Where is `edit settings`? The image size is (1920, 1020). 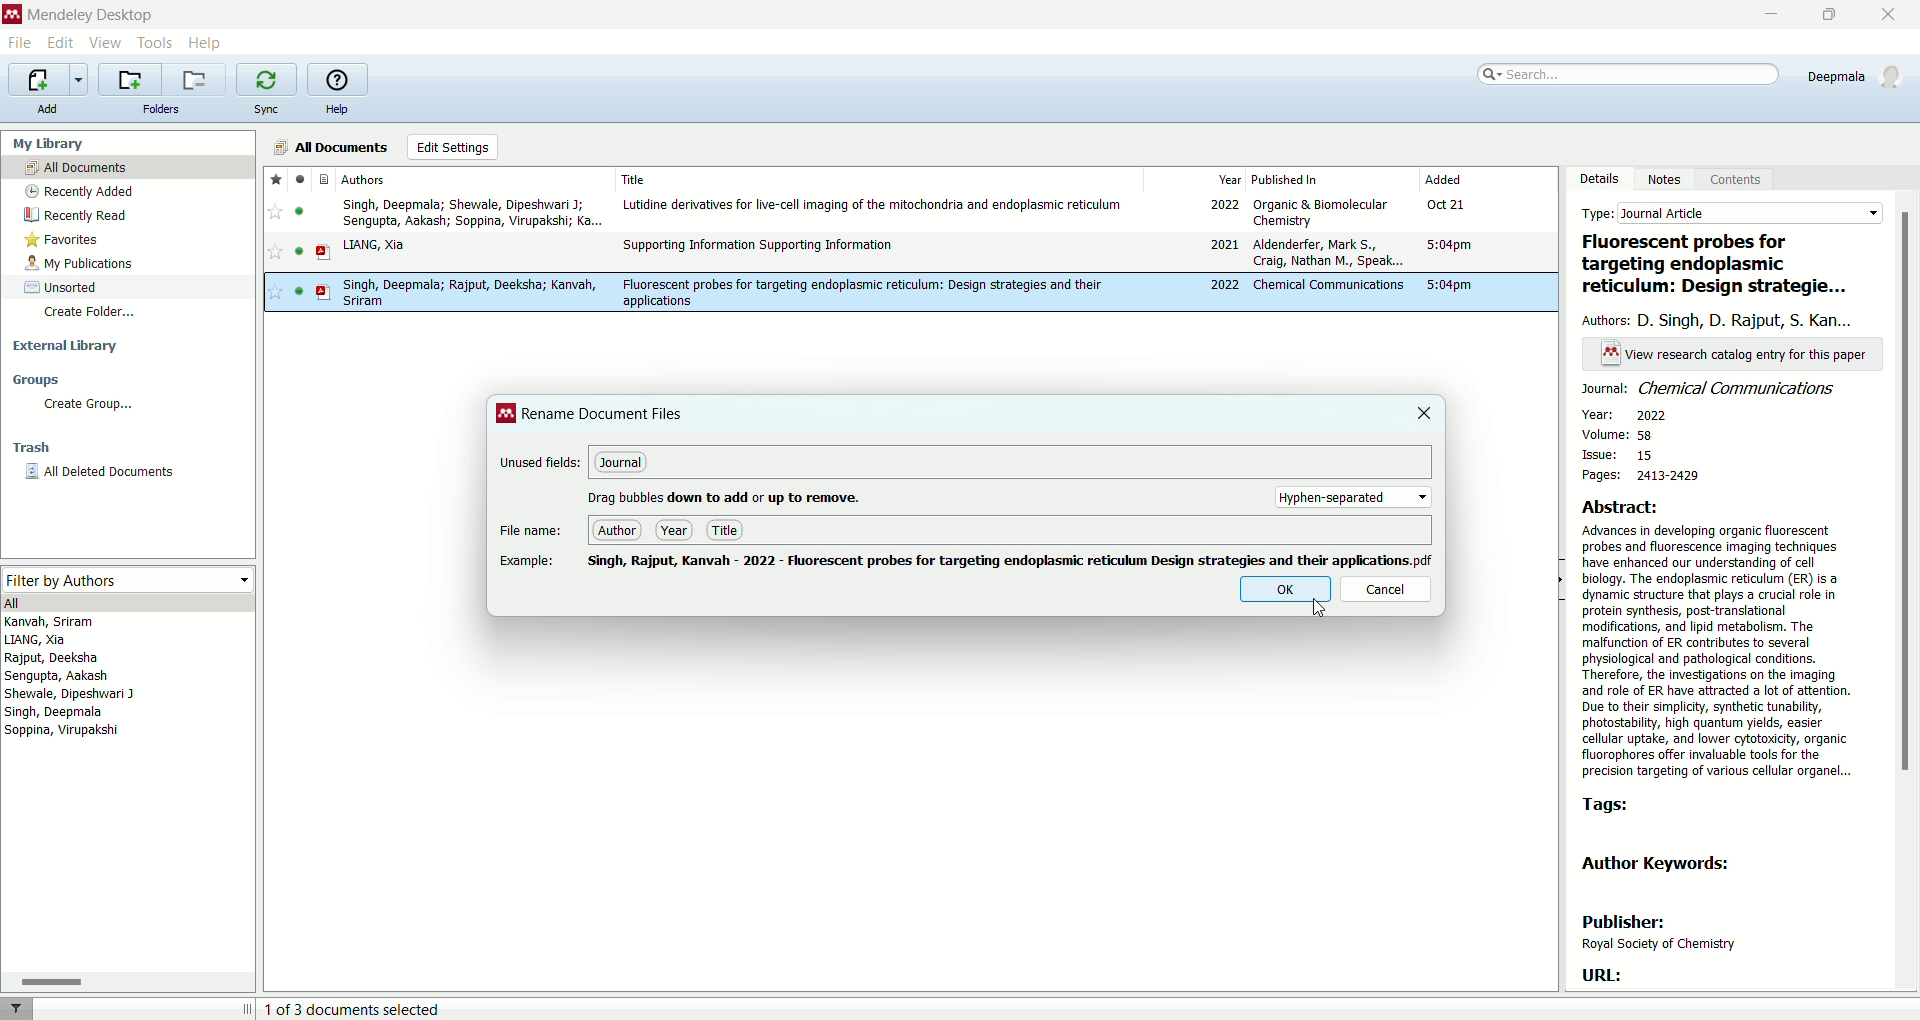 edit settings is located at coordinates (452, 147).